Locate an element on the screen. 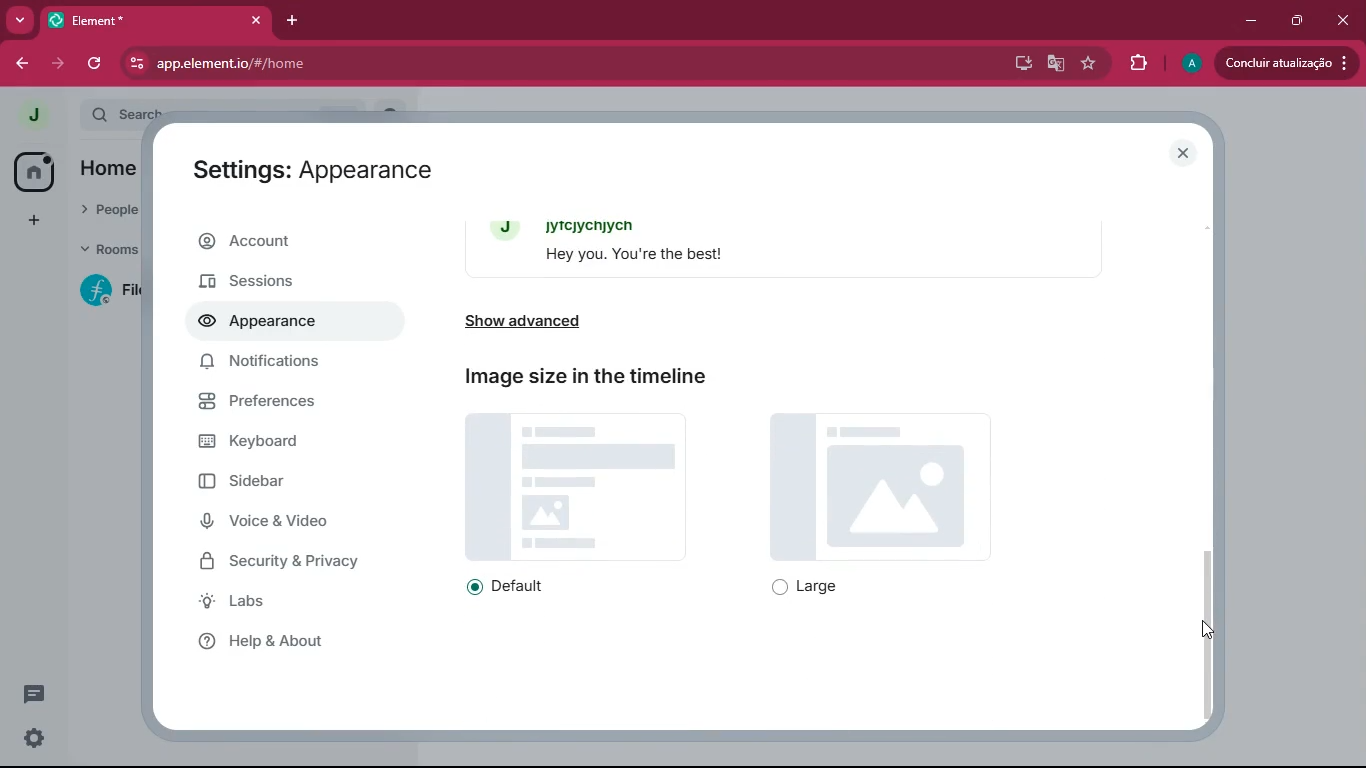  Concluir atualizacao is located at coordinates (1287, 61).